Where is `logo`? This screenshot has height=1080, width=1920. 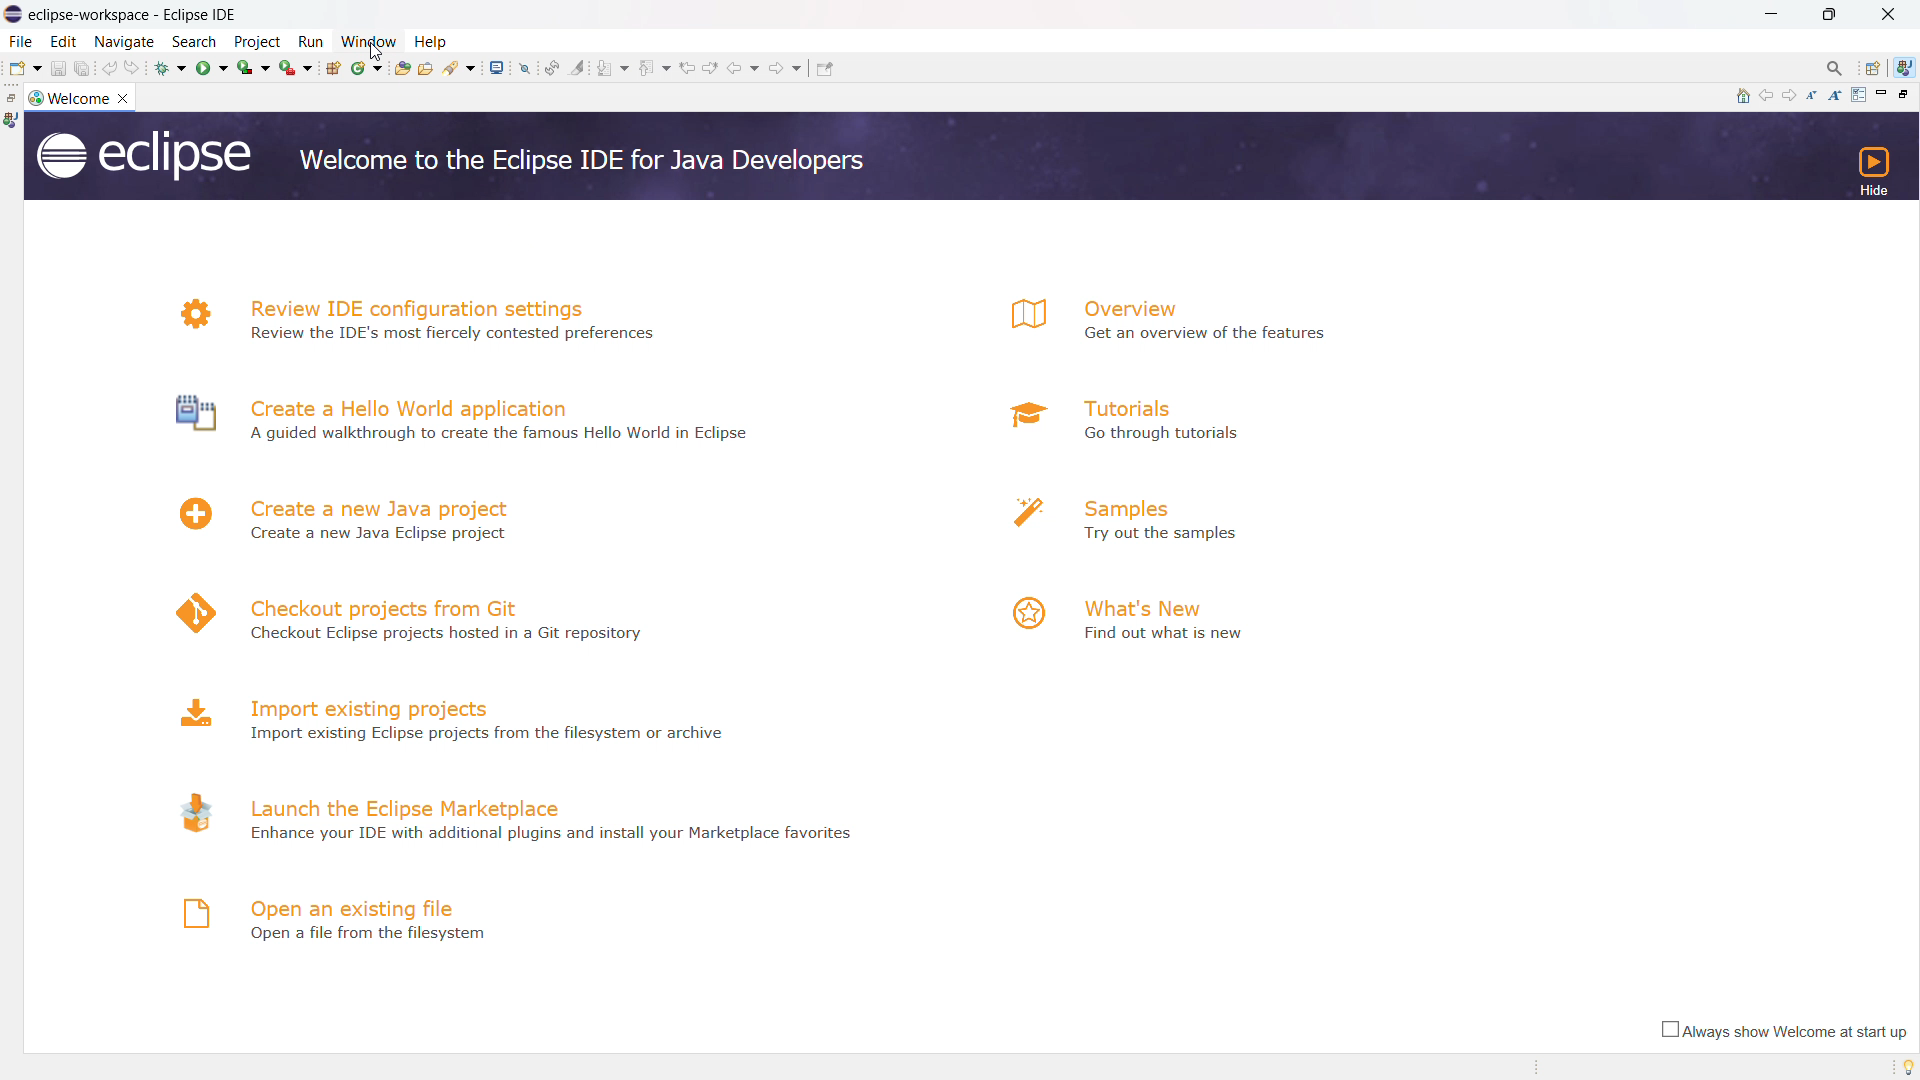 logo is located at coordinates (1022, 514).